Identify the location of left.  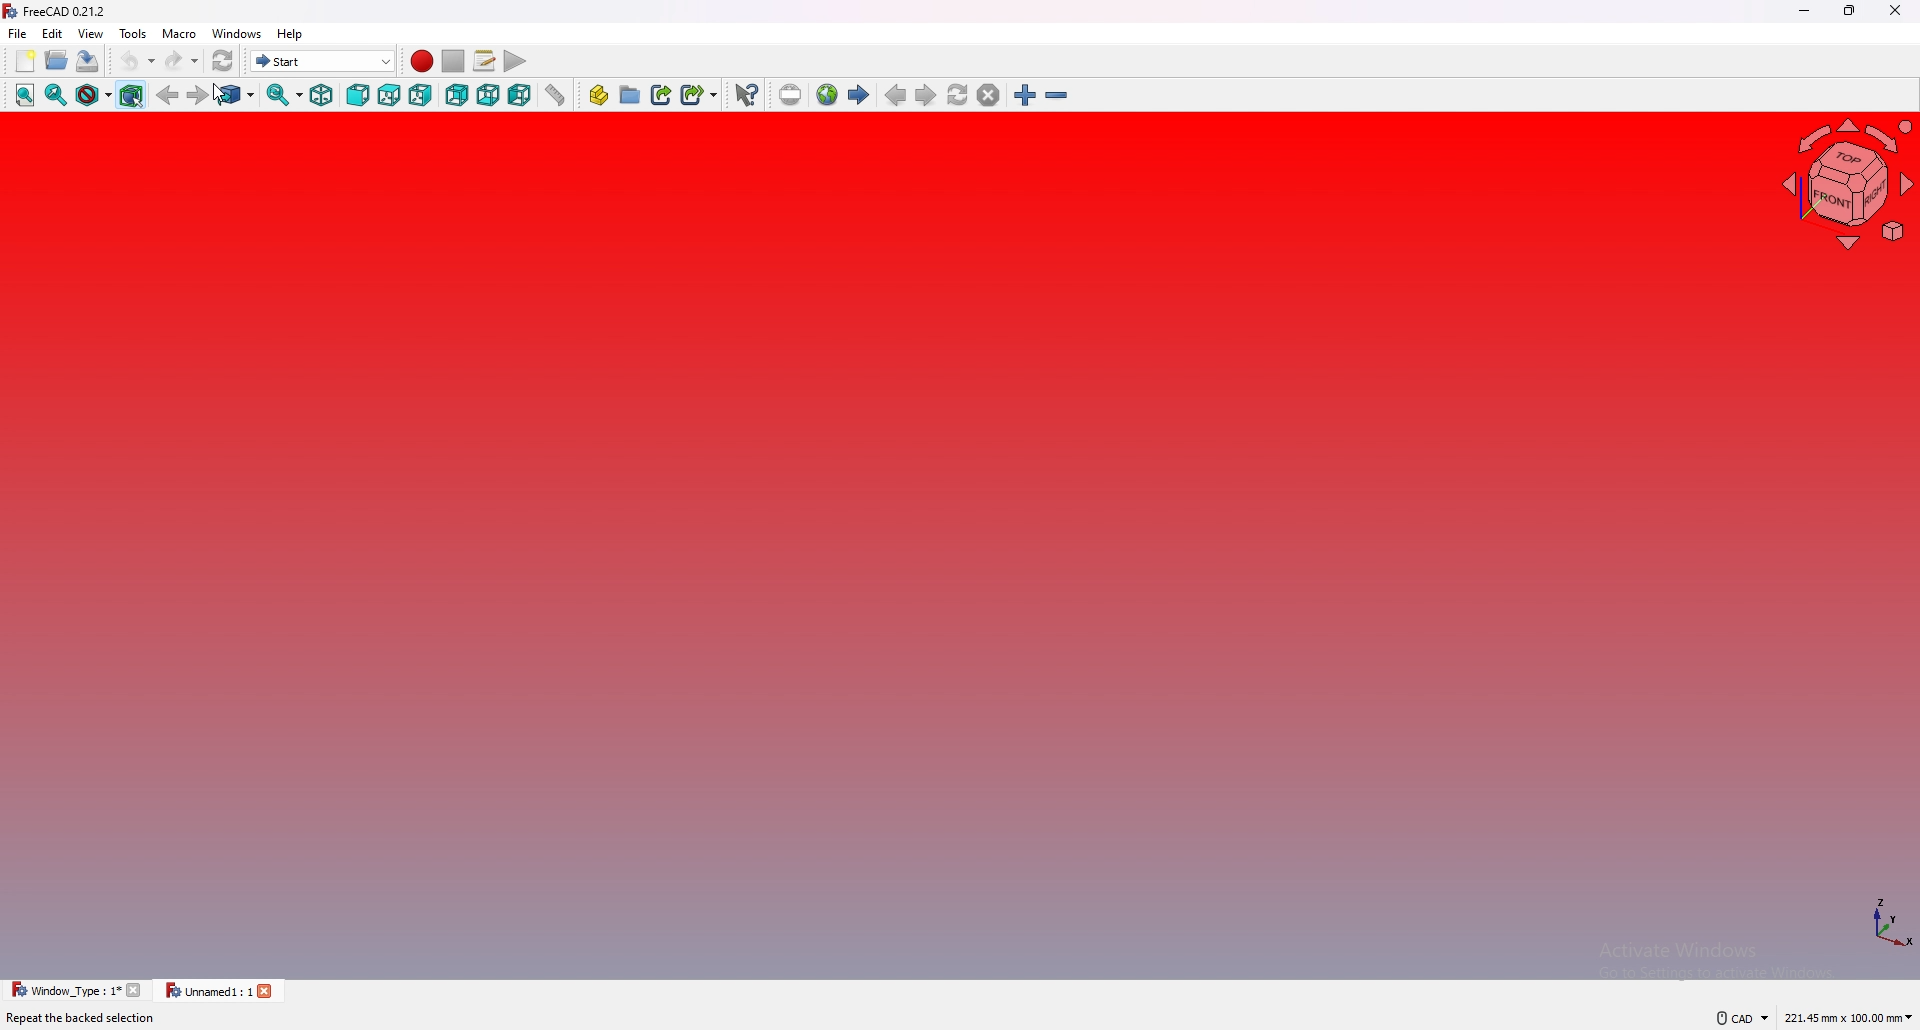
(519, 95).